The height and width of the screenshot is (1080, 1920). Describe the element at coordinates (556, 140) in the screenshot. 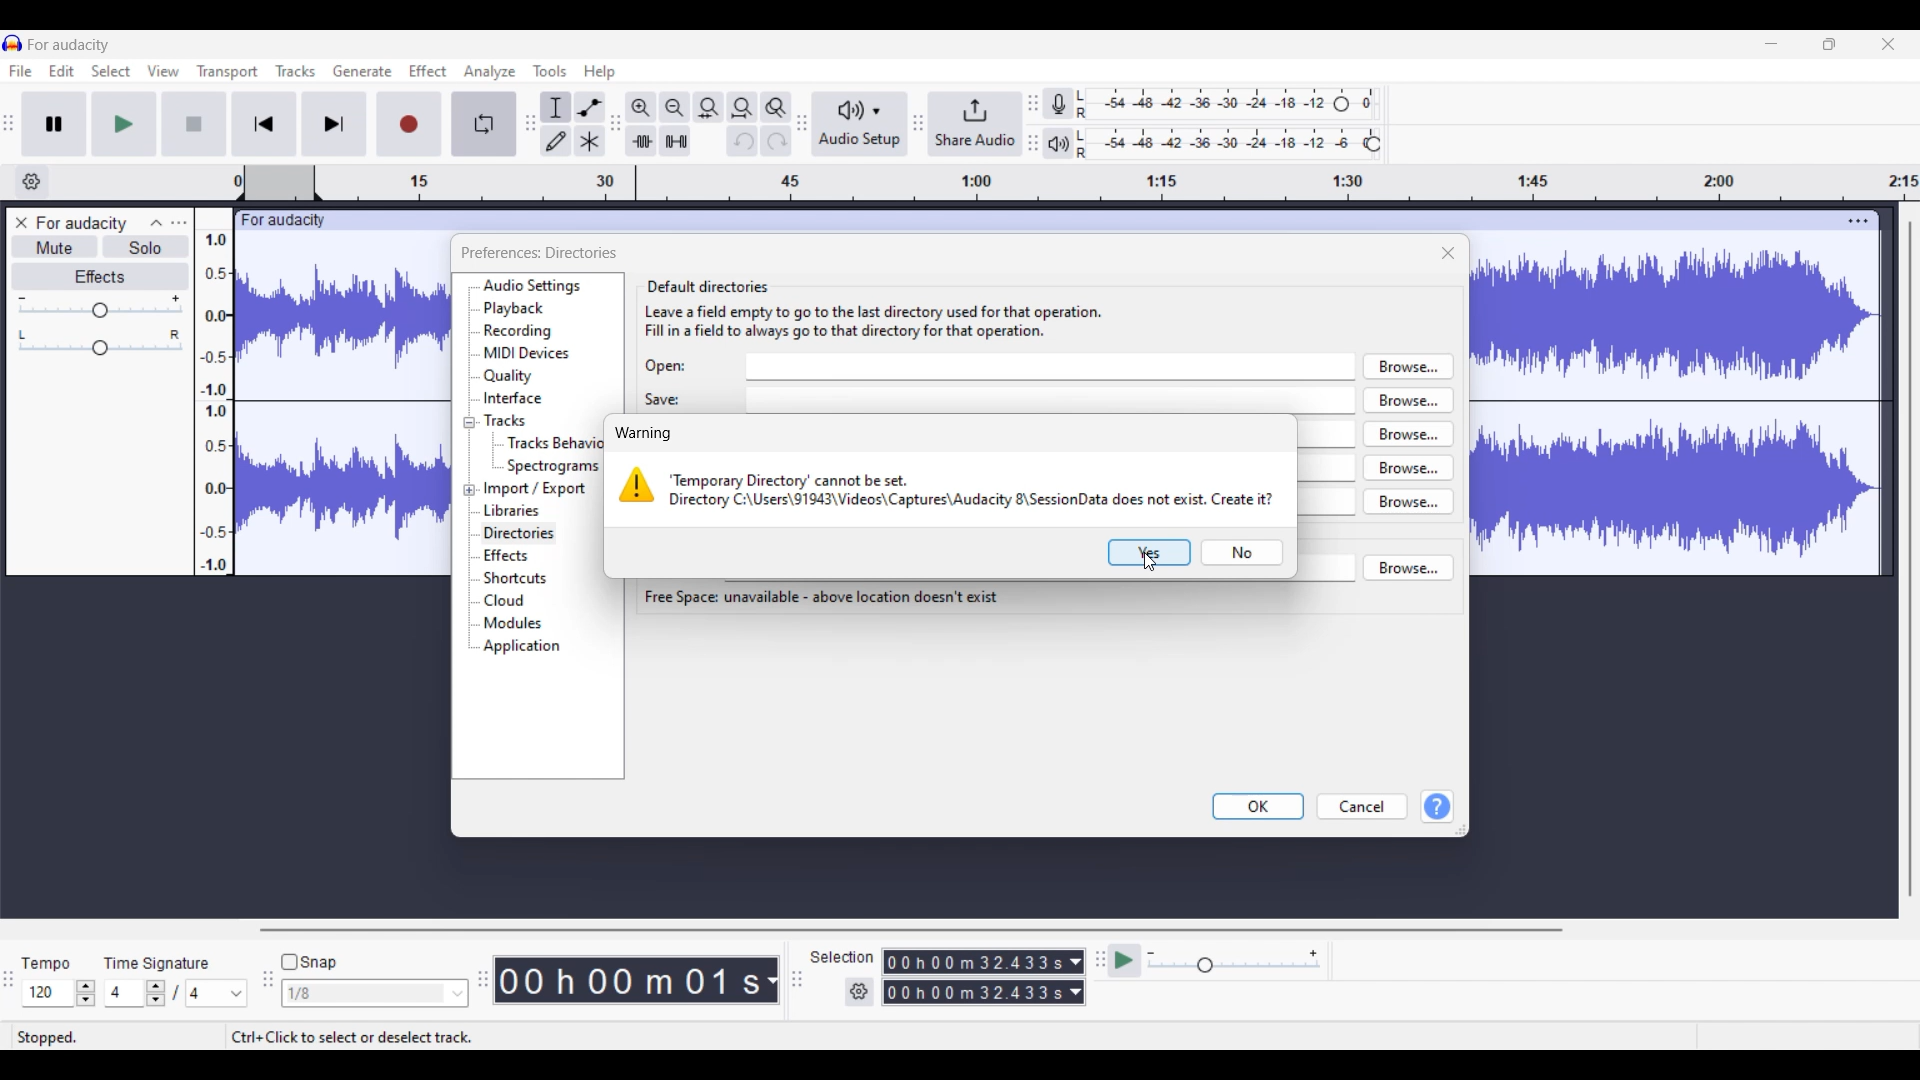

I see `Draw tool` at that location.